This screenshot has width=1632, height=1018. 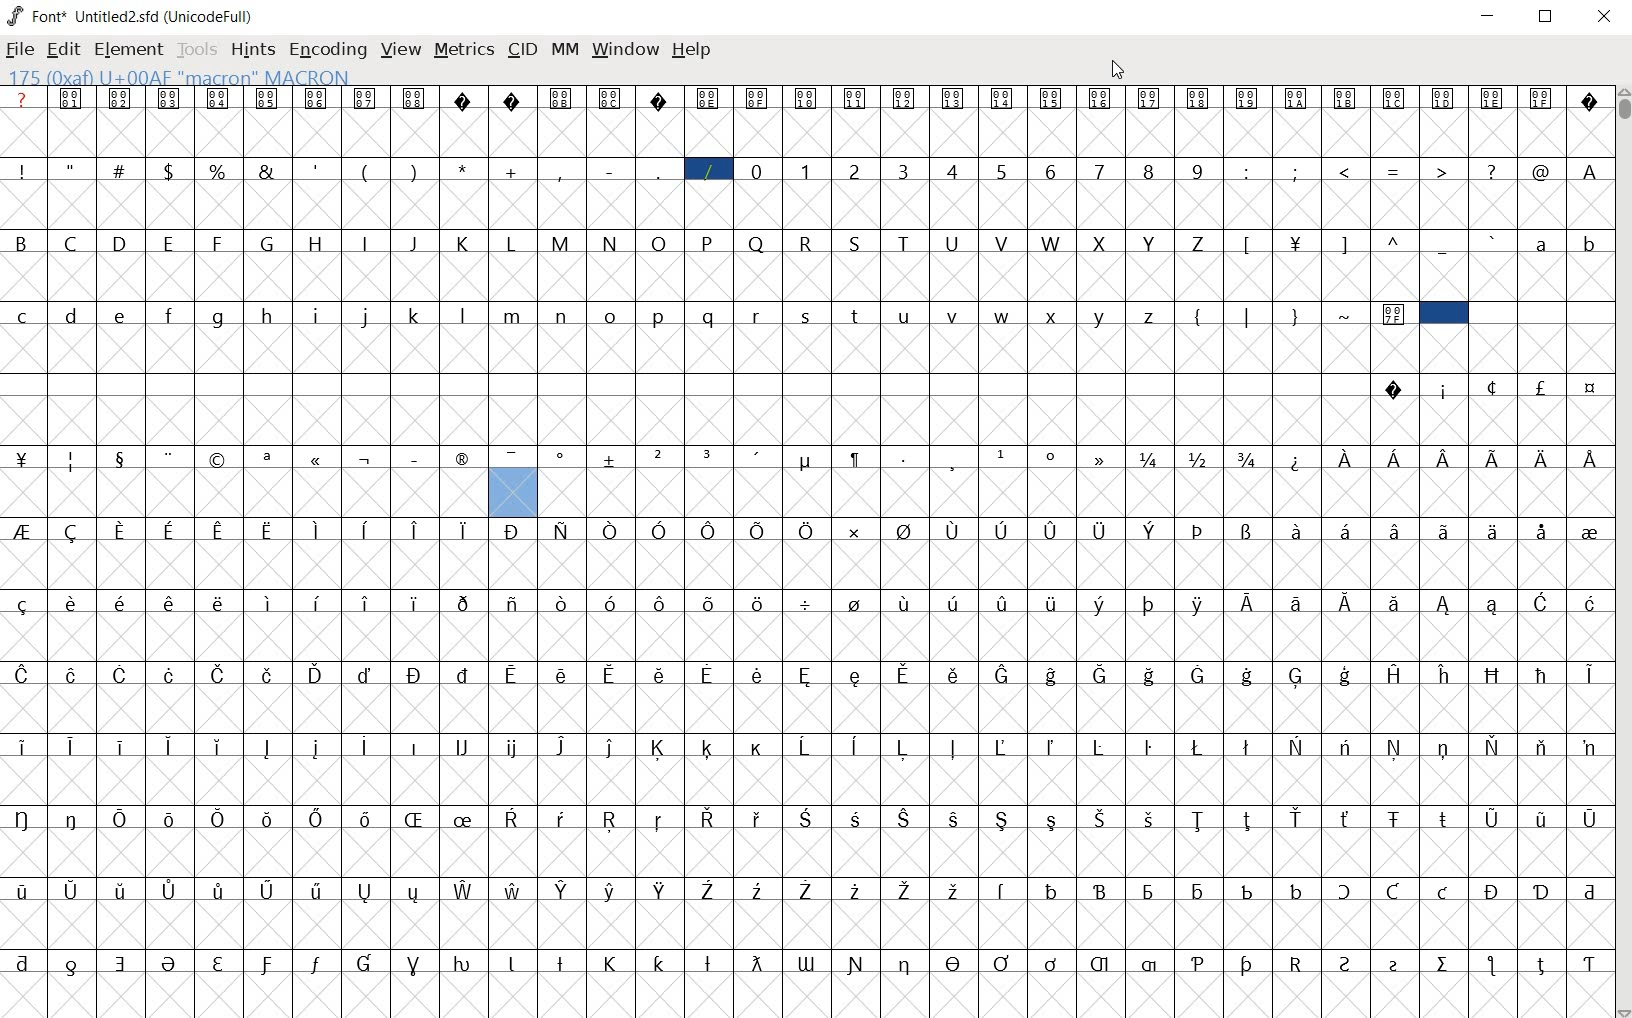 What do you see at coordinates (908, 603) in the screenshot?
I see `Symbol` at bounding box center [908, 603].